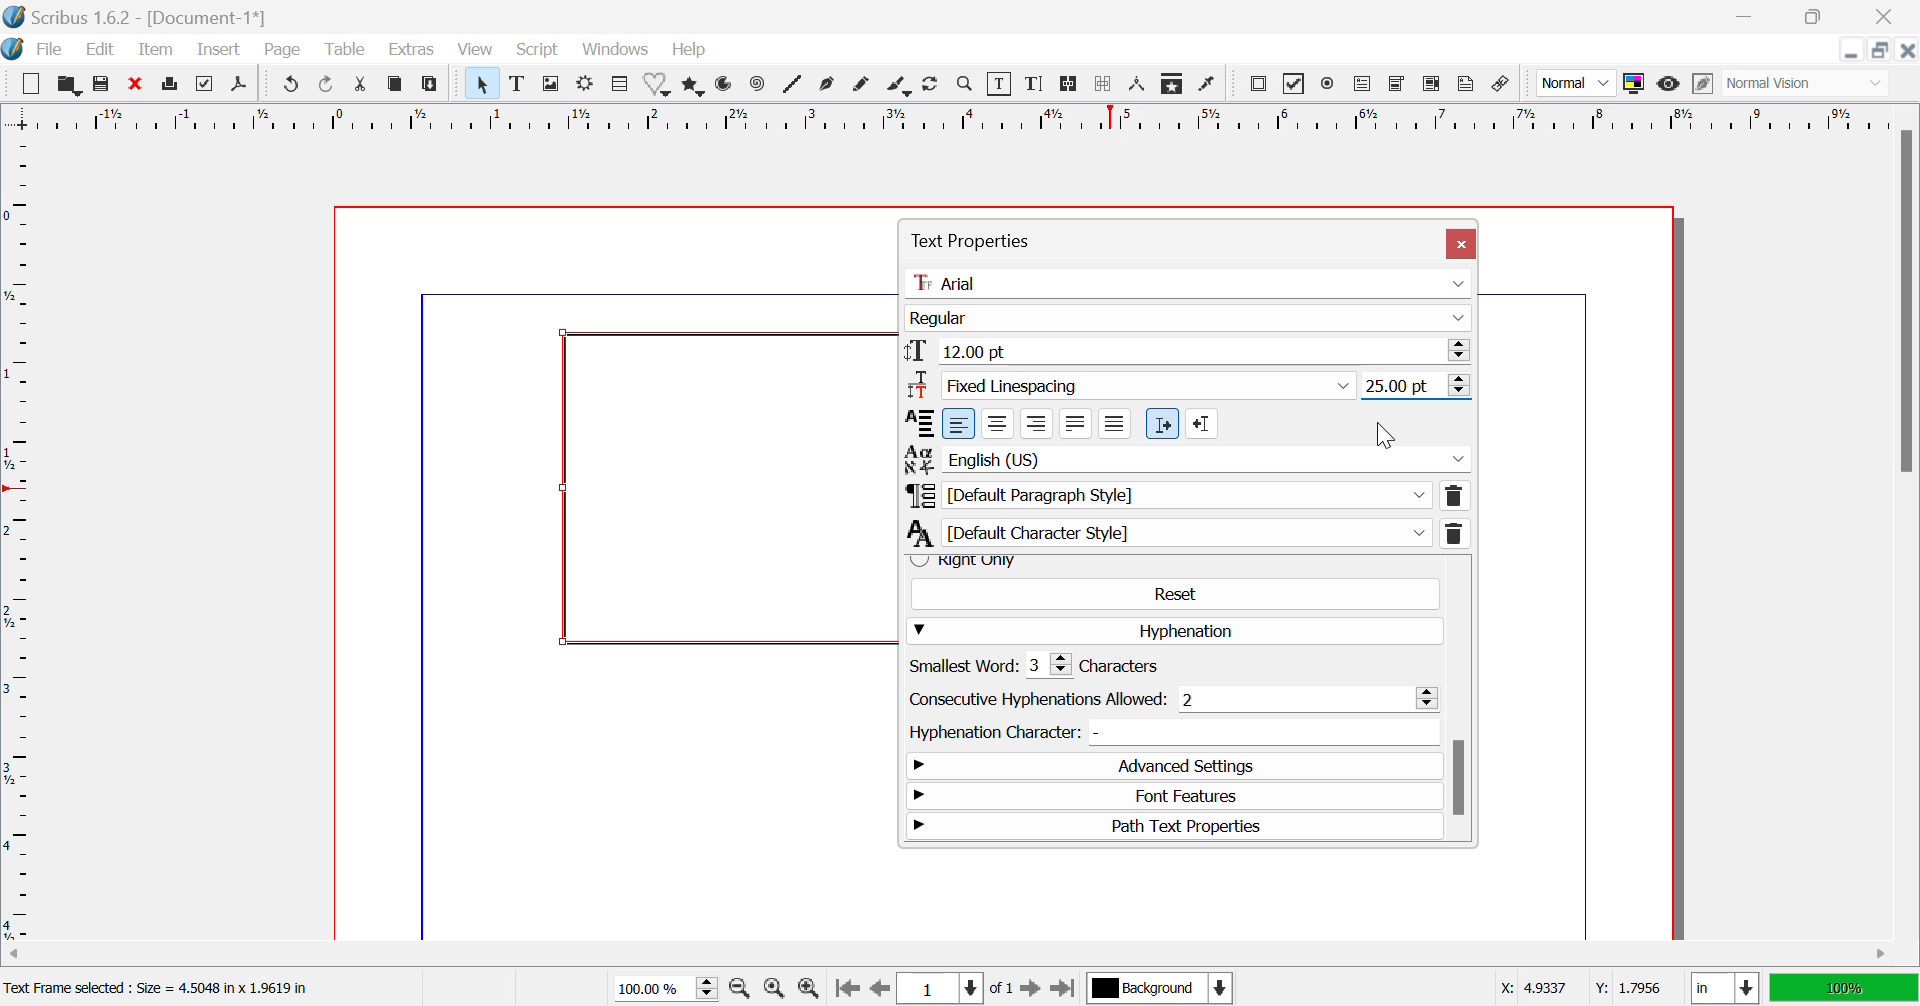 This screenshot has width=1920, height=1006. What do you see at coordinates (1459, 701) in the screenshot?
I see `Scroll Bar` at bounding box center [1459, 701].